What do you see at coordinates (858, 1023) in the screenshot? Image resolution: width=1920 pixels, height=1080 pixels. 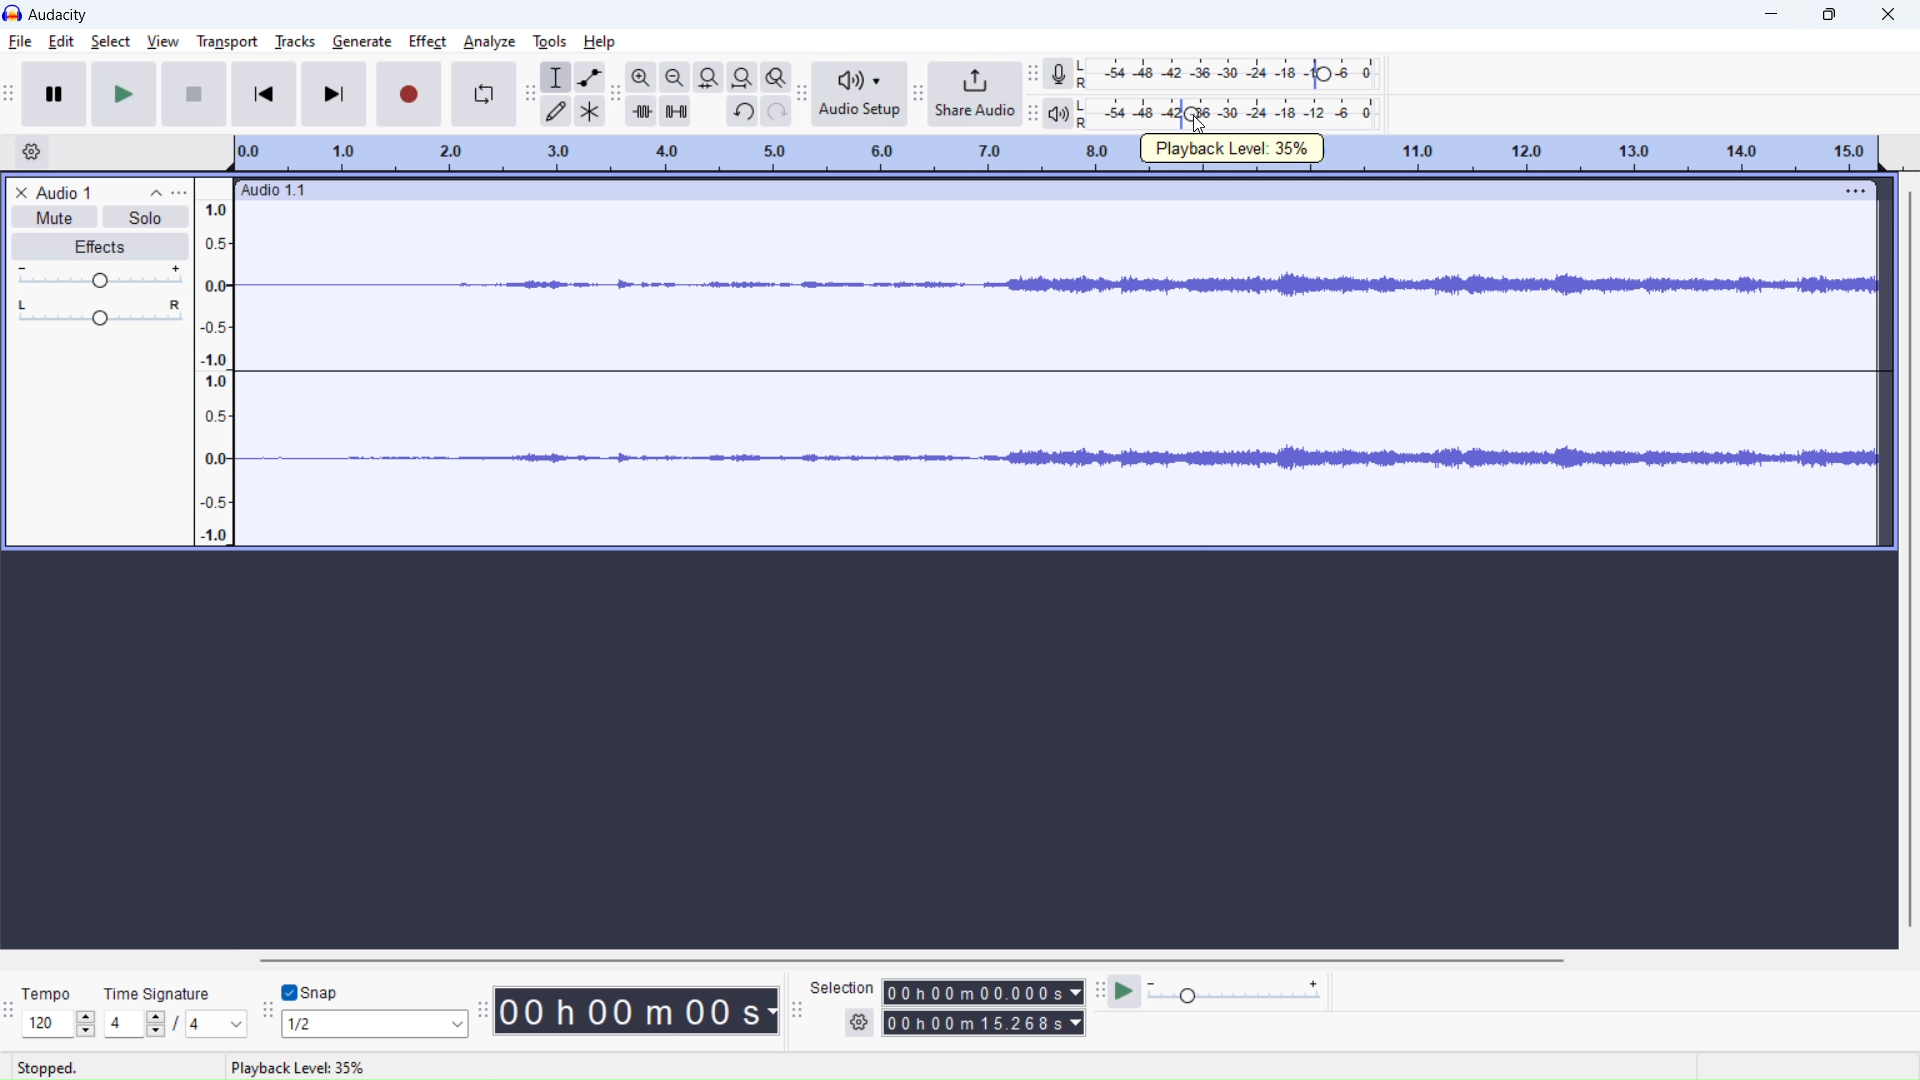 I see `settings` at bounding box center [858, 1023].